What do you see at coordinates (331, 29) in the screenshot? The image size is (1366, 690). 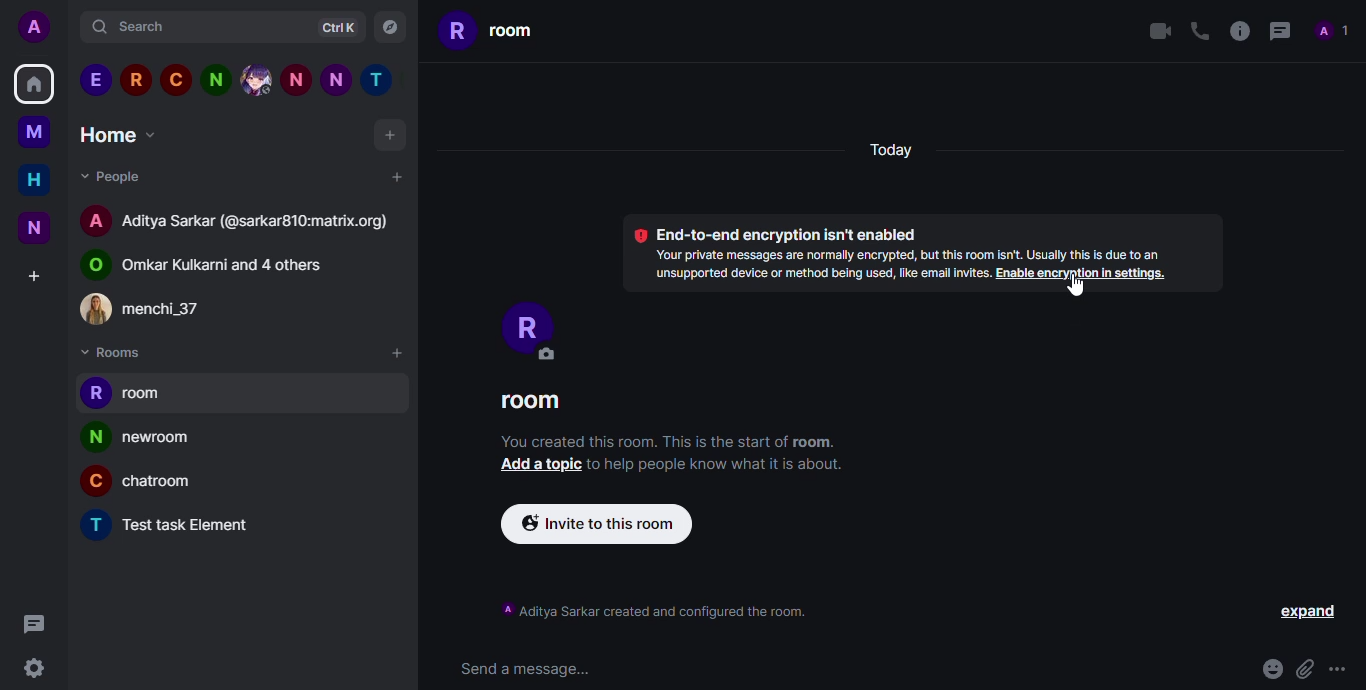 I see `ctrlK` at bounding box center [331, 29].